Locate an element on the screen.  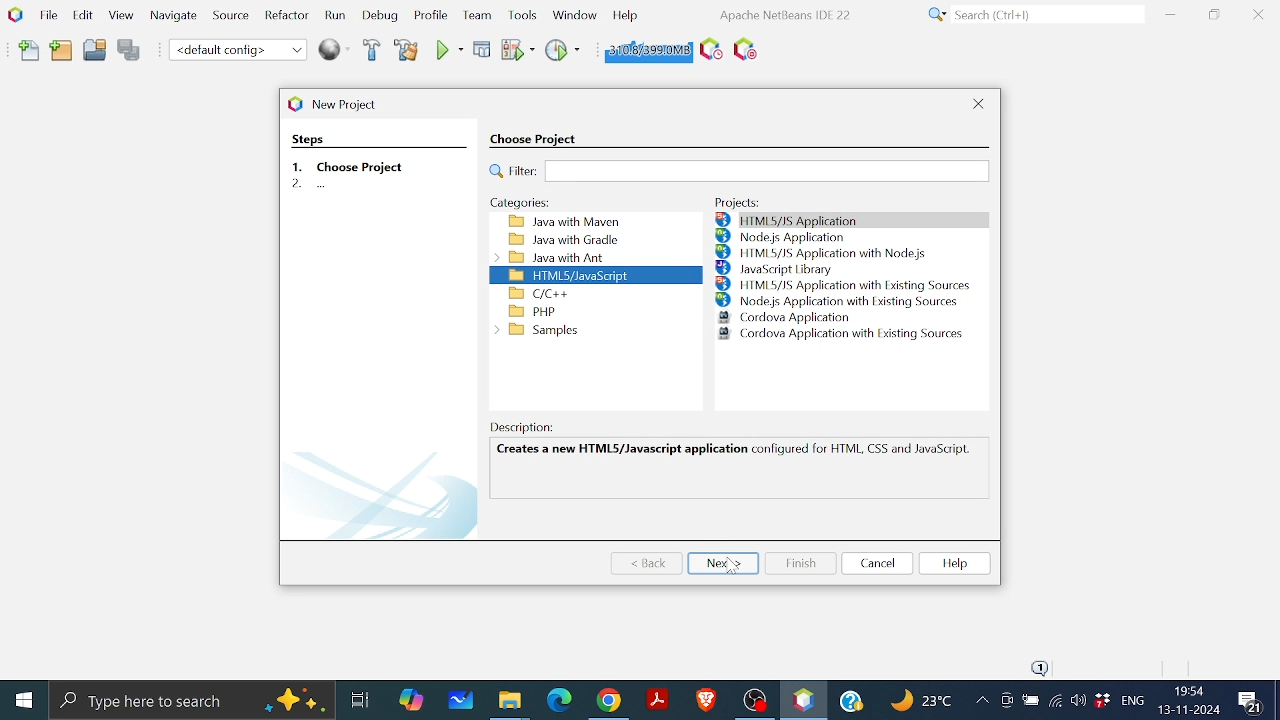
HTML5/JS Application with Node.js is located at coordinates (823, 251).